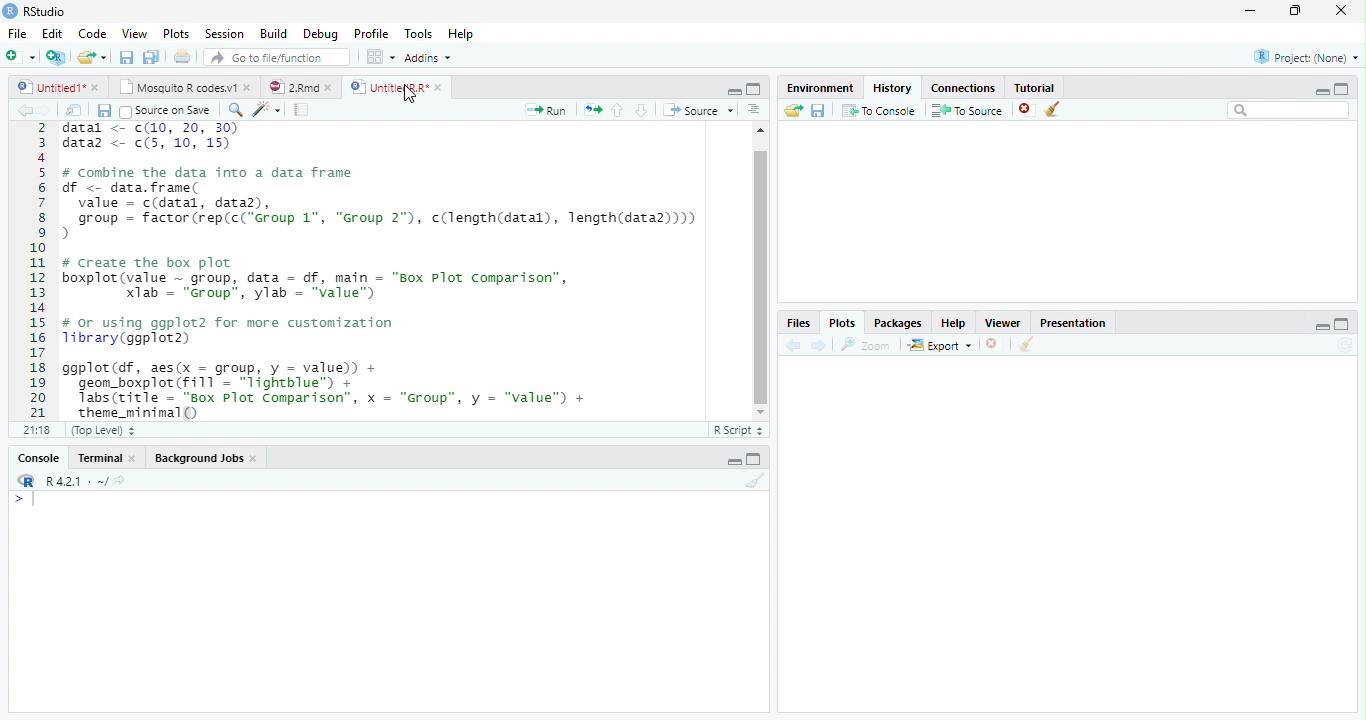 The width and height of the screenshot is (1366, 720). Describe the element at coordinates (1004, 322) in the screenshot. I see `Viewer` at that location.